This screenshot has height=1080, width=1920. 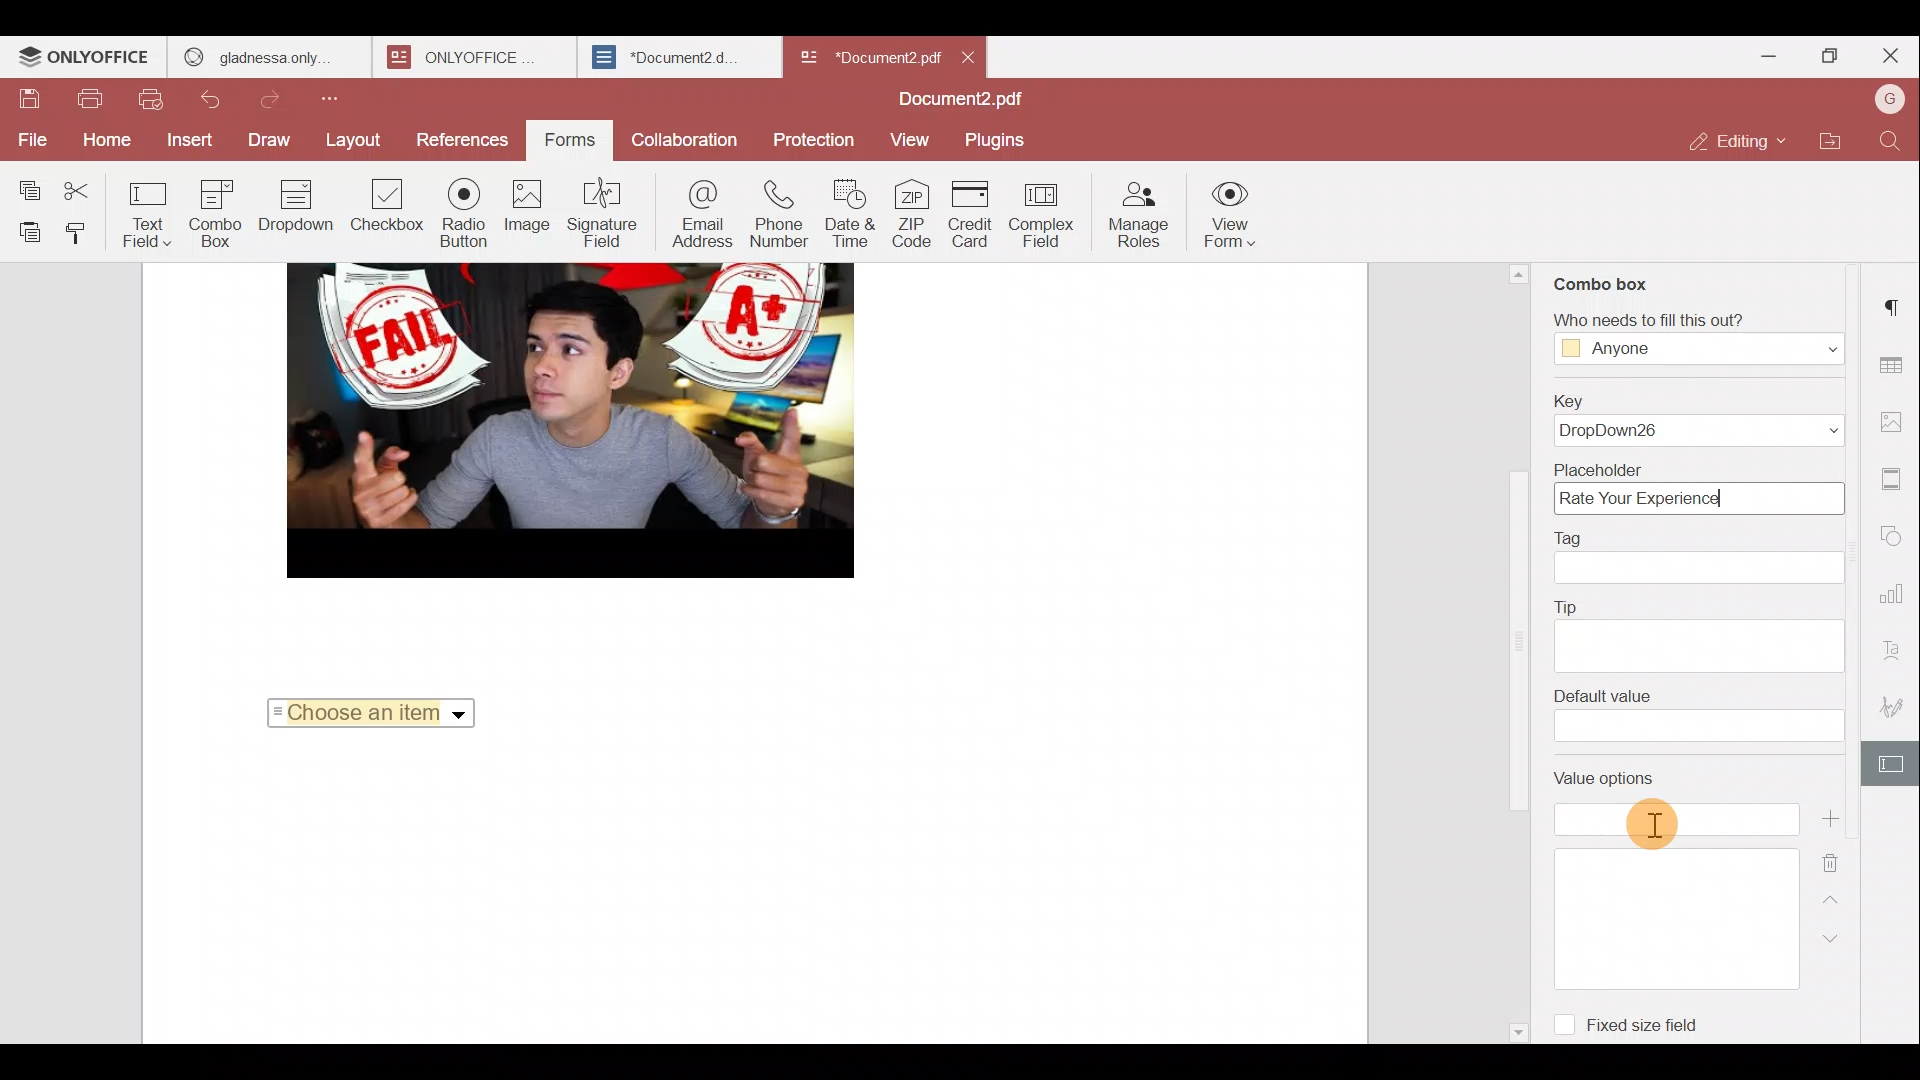 What do you see at coordinates (1824, 58) in the screenshot?
I see `Maximize` at bounding box center [1824, 58].